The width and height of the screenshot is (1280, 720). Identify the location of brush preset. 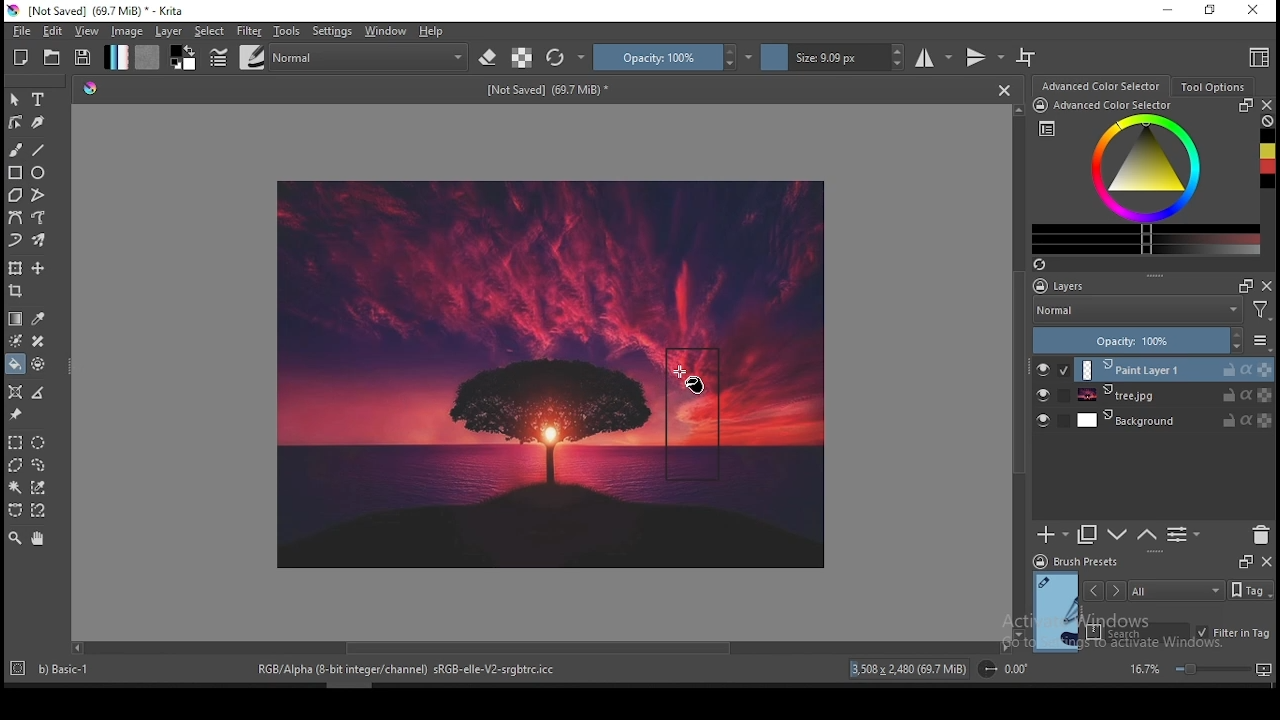
(1075, 561).